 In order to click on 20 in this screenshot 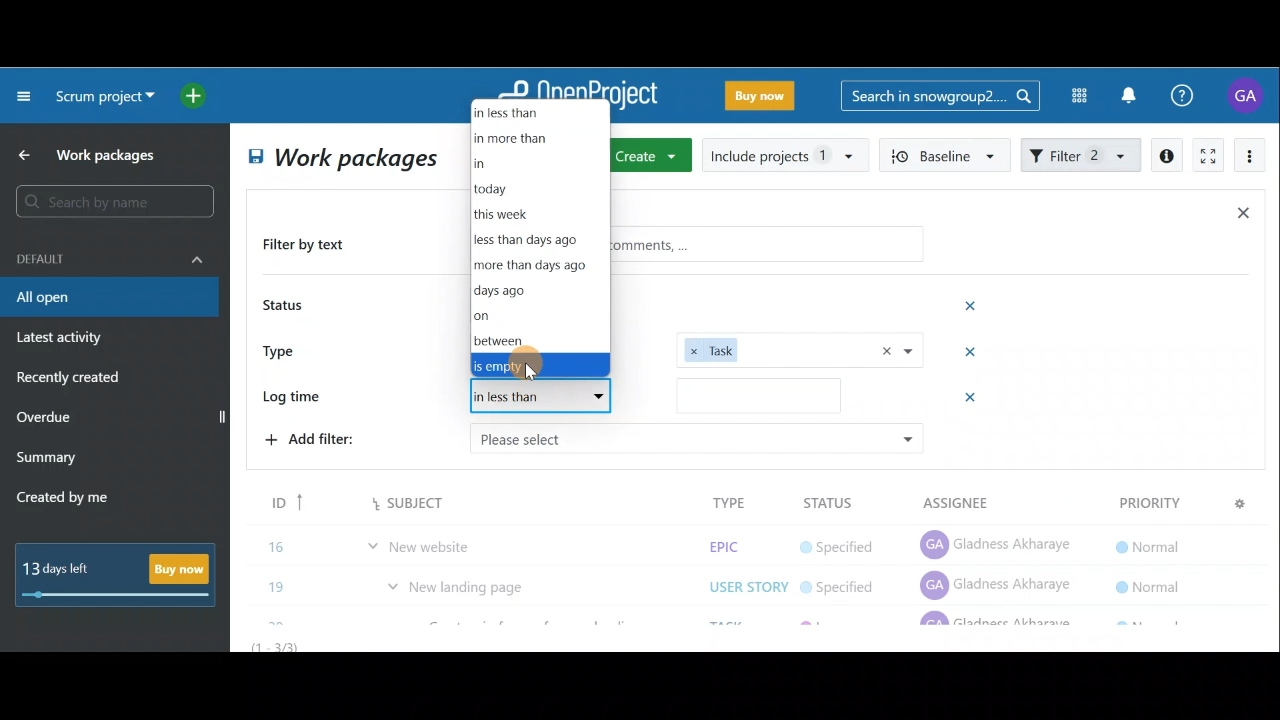, I will do `click(279, 582)`.